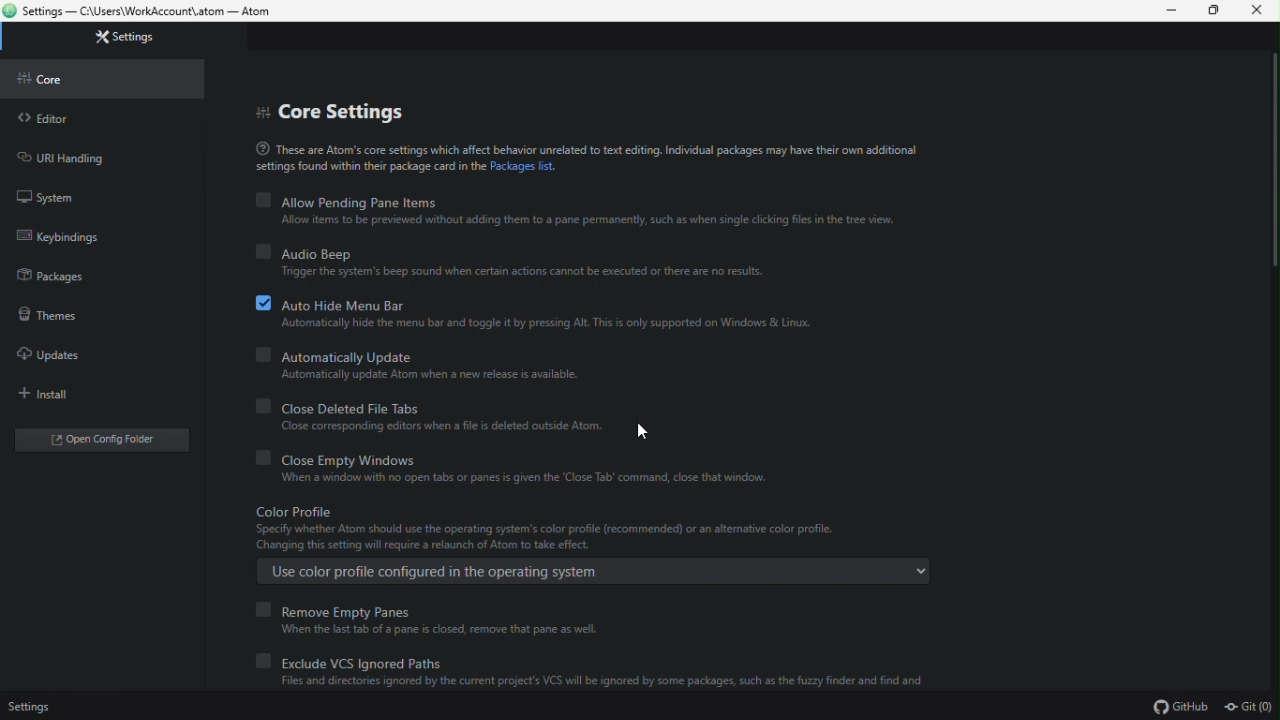 This screenshot has width=1280, height=720. What do you see at coordinates (98, 348) in the screenshot?
I see `Updates` at bounding box center [98, 348].